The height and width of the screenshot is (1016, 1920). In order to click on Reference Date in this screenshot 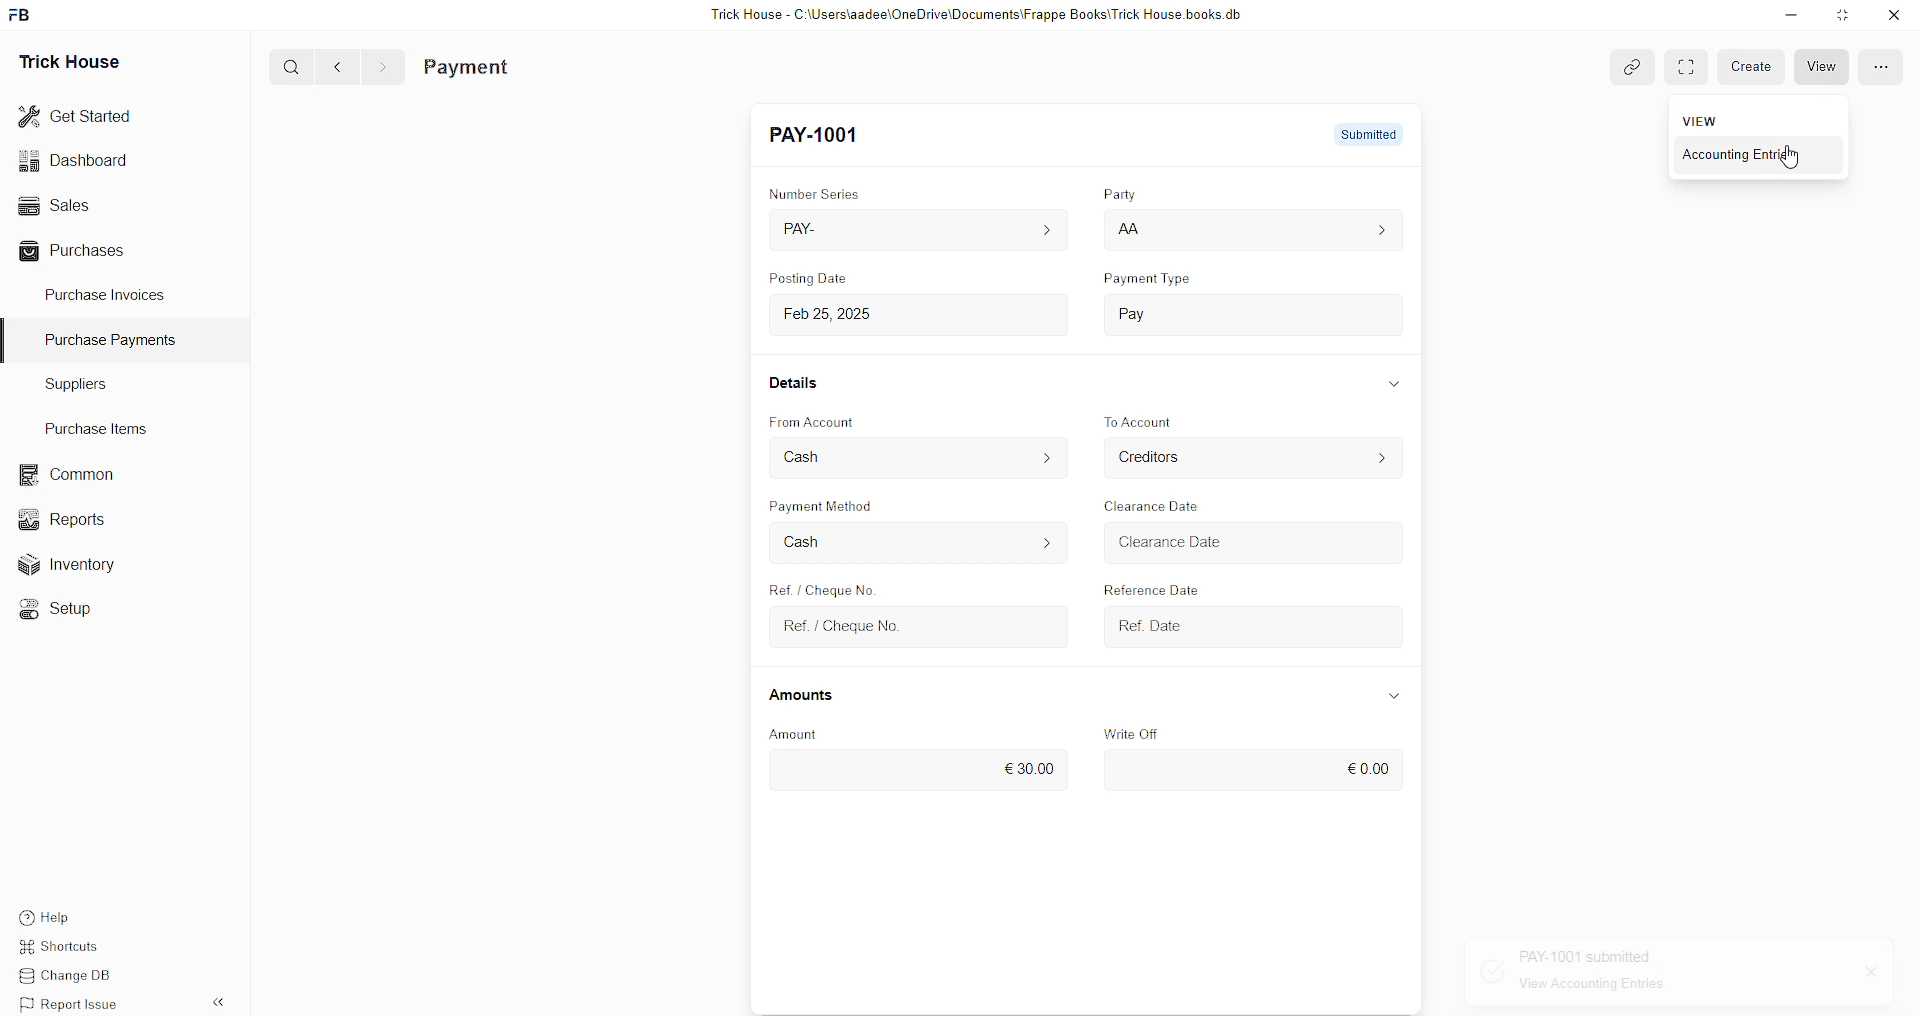, I will do `click(1149, 586)`.